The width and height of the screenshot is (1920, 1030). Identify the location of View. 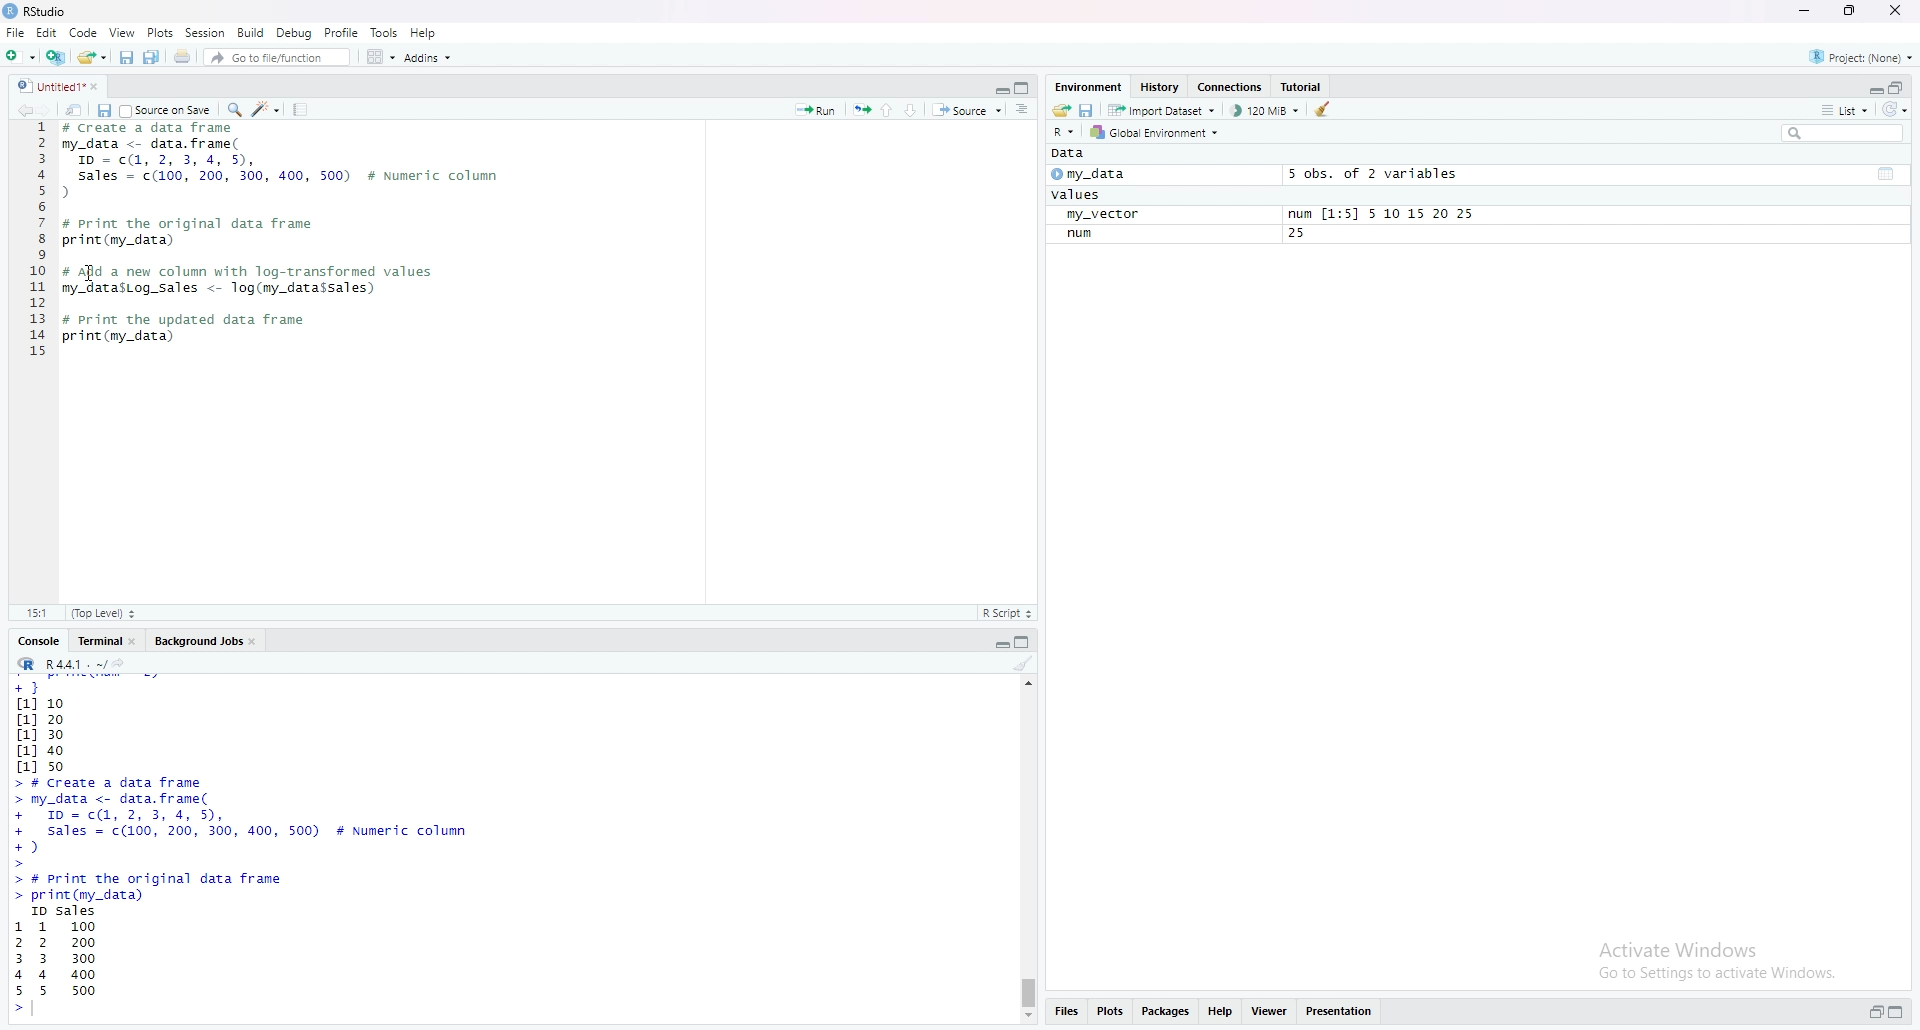
(120, 34).